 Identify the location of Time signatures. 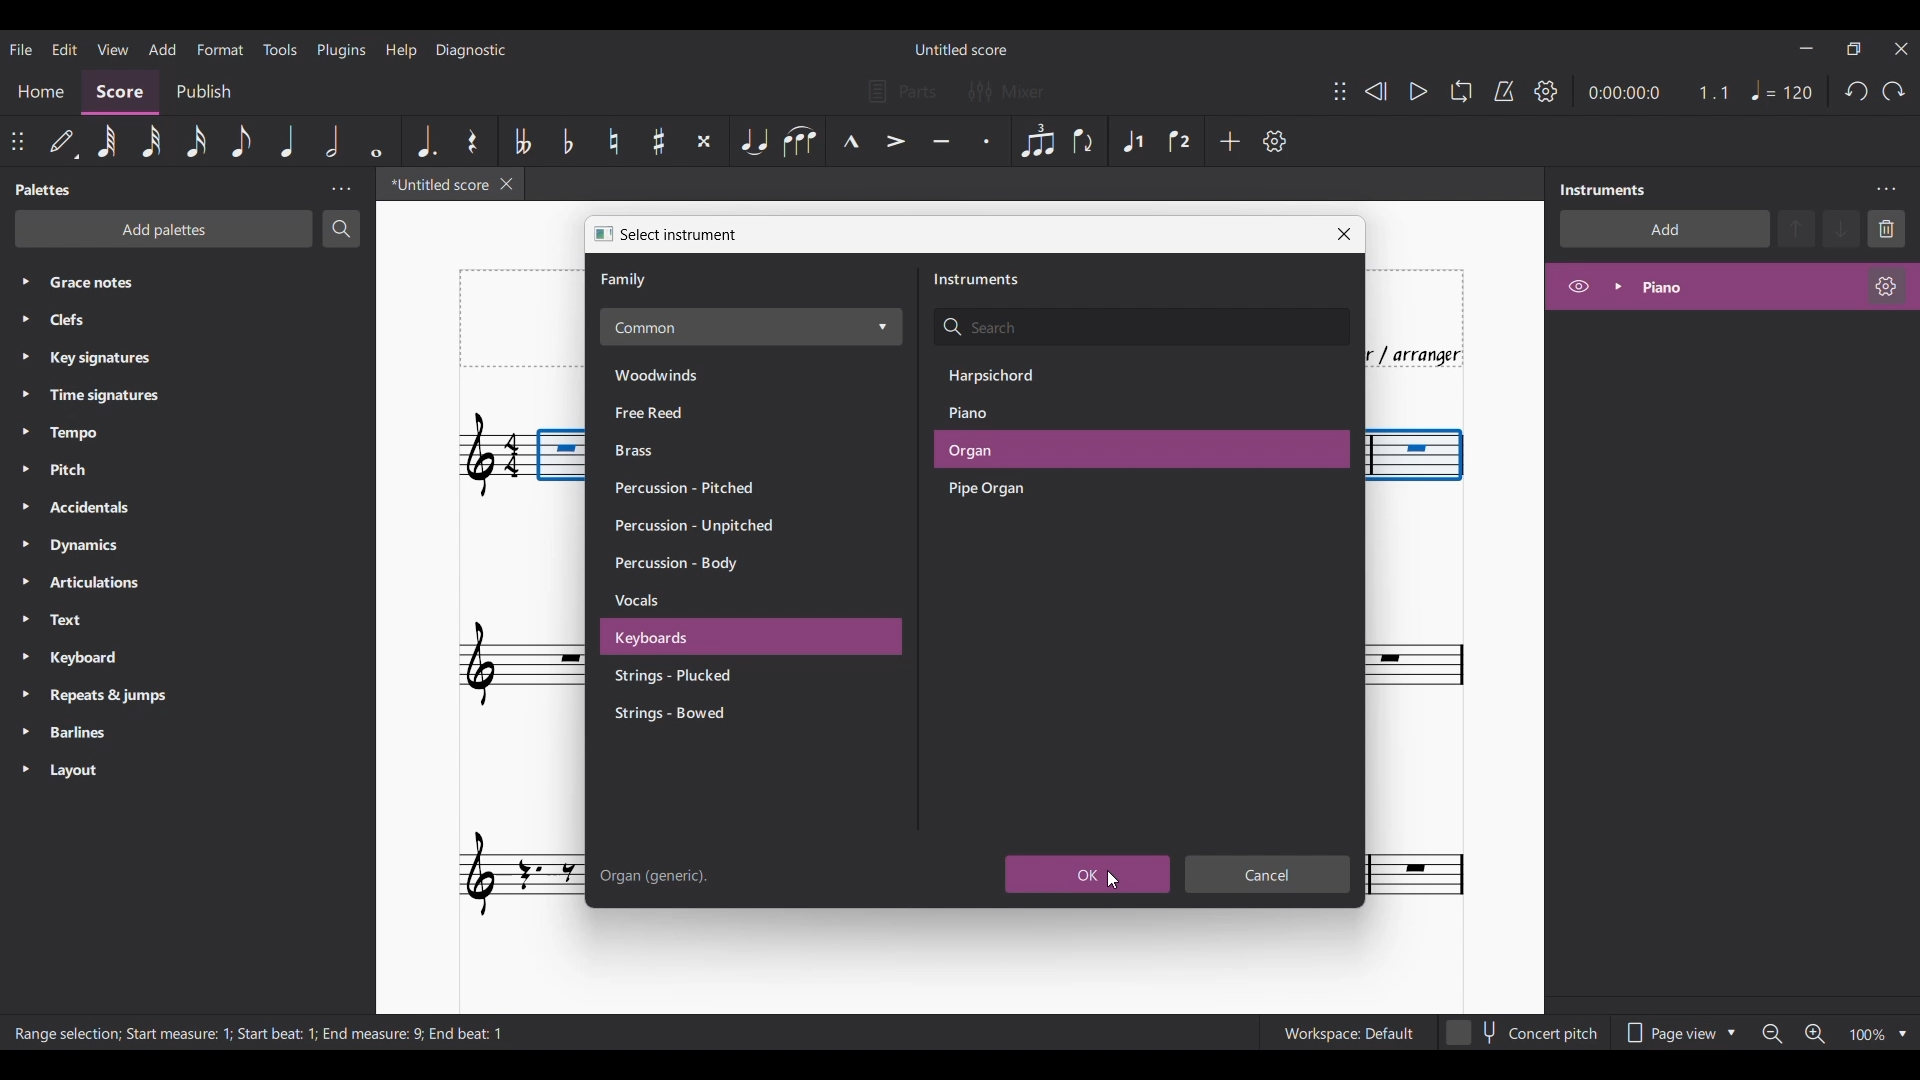
(123, 394).